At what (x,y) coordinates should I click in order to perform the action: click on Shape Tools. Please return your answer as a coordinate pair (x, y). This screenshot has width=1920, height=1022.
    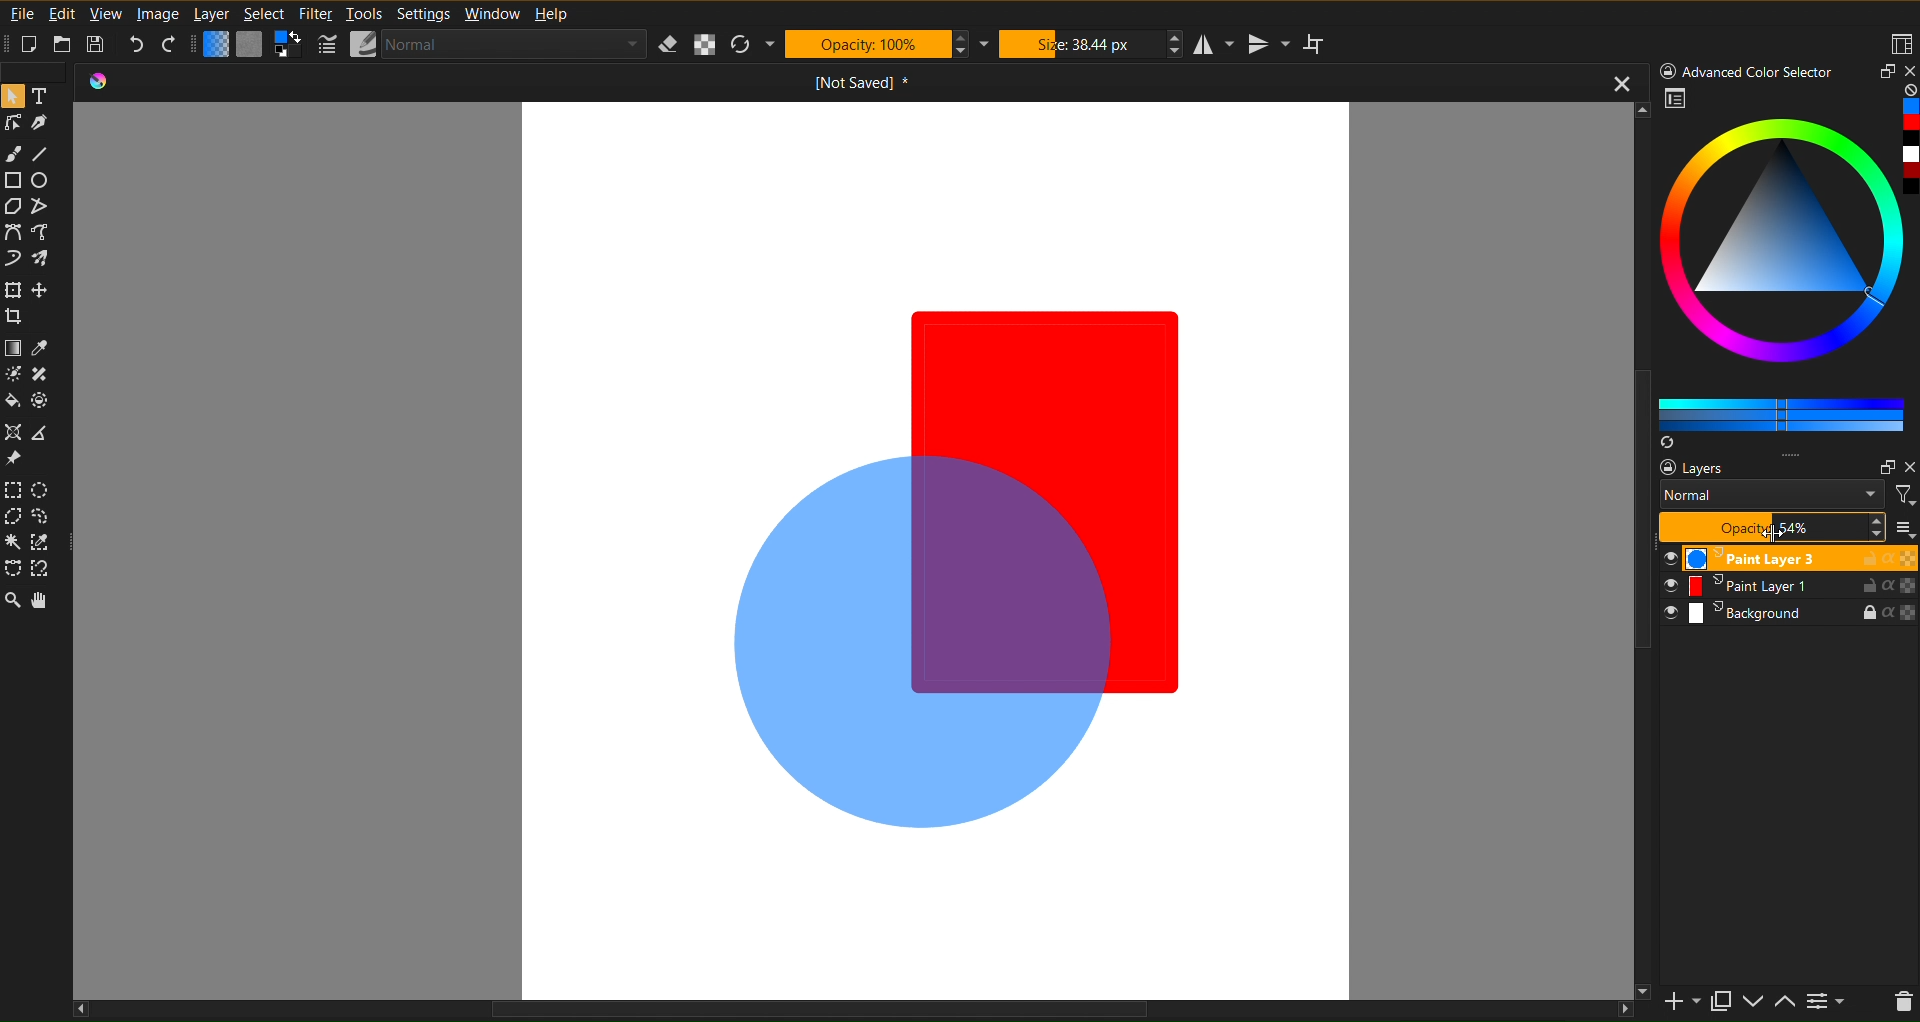
    Looking at the image, I should click on (14, 183).